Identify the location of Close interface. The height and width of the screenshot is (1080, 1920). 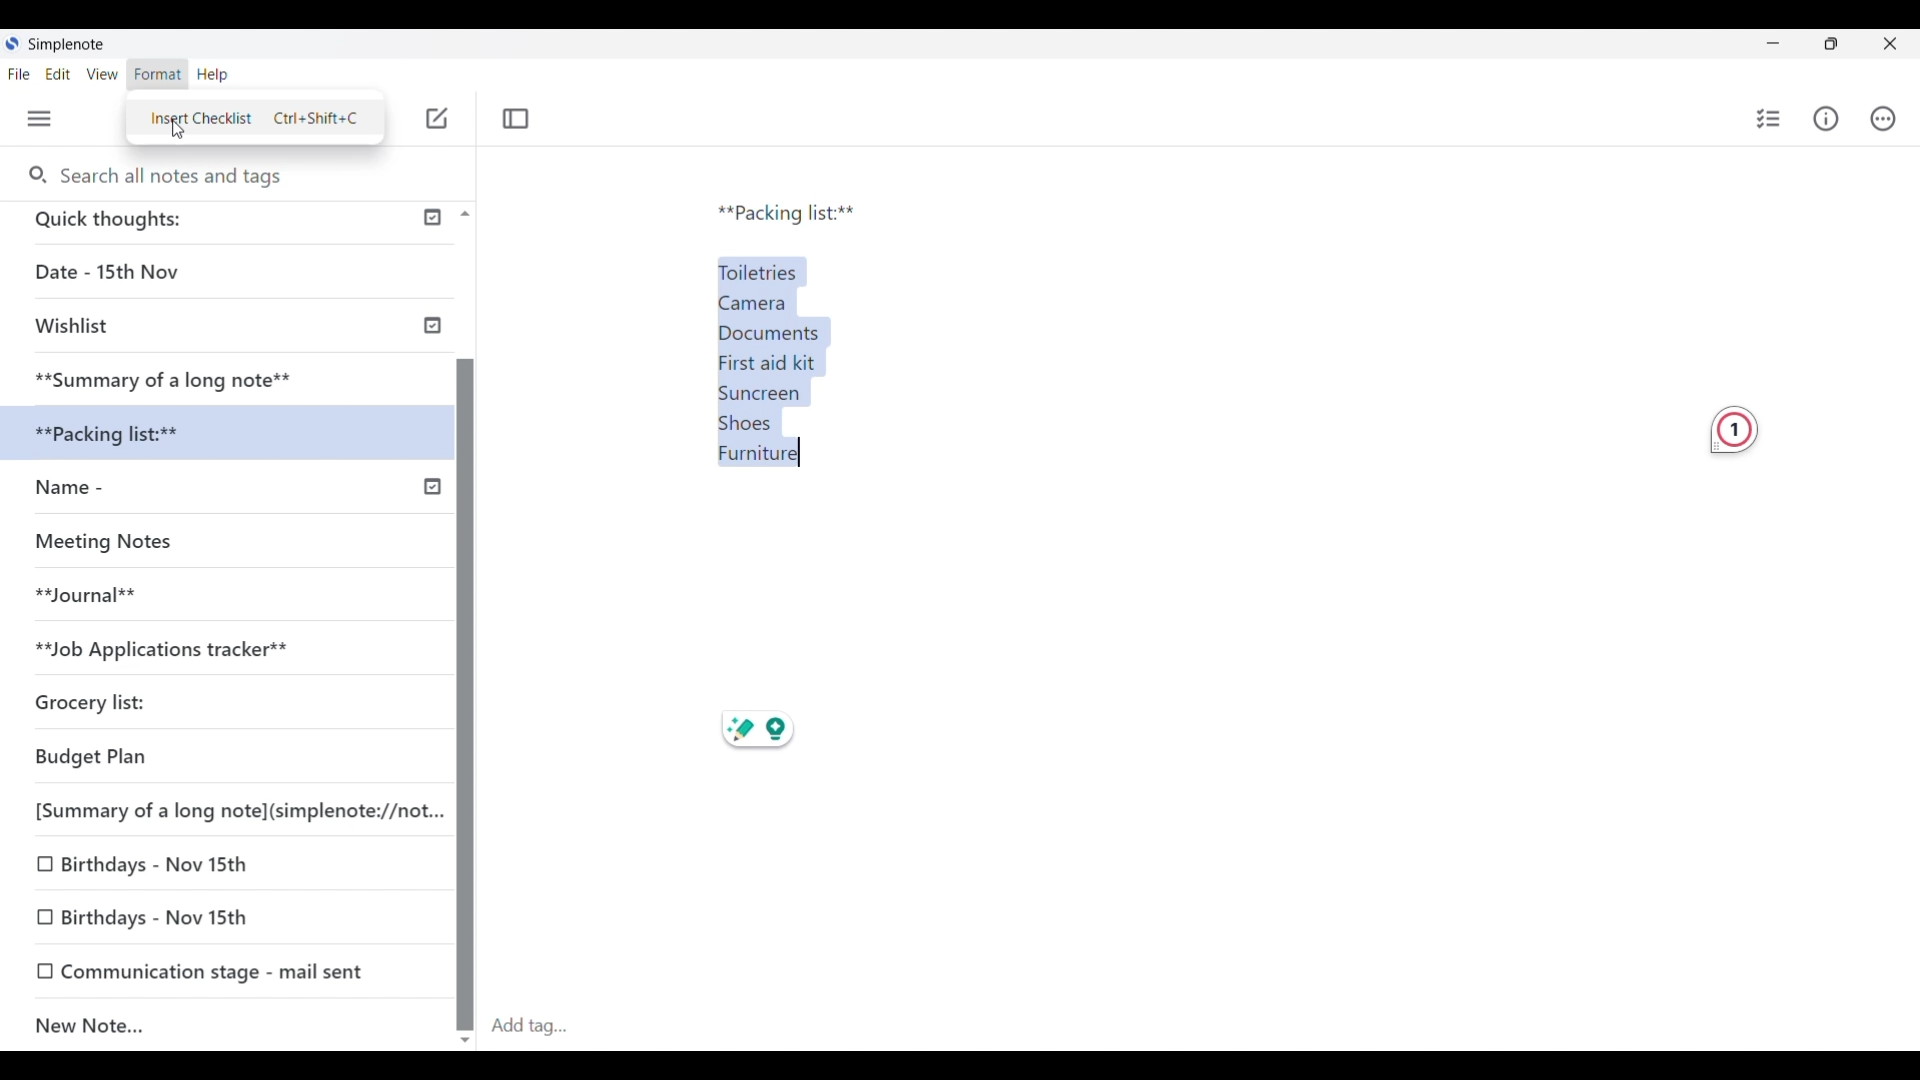
(1890, 43).